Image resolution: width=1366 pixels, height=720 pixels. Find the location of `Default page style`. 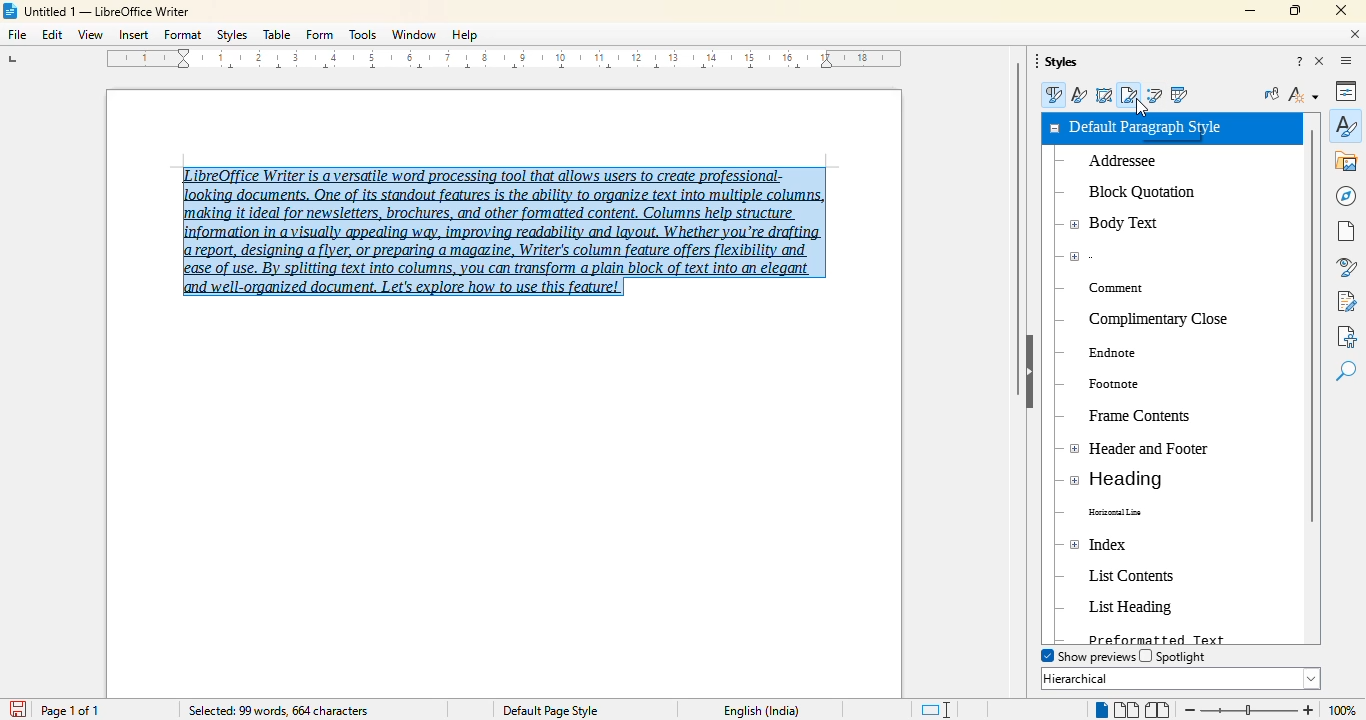

Default page style is located at coordinates (550, 710).